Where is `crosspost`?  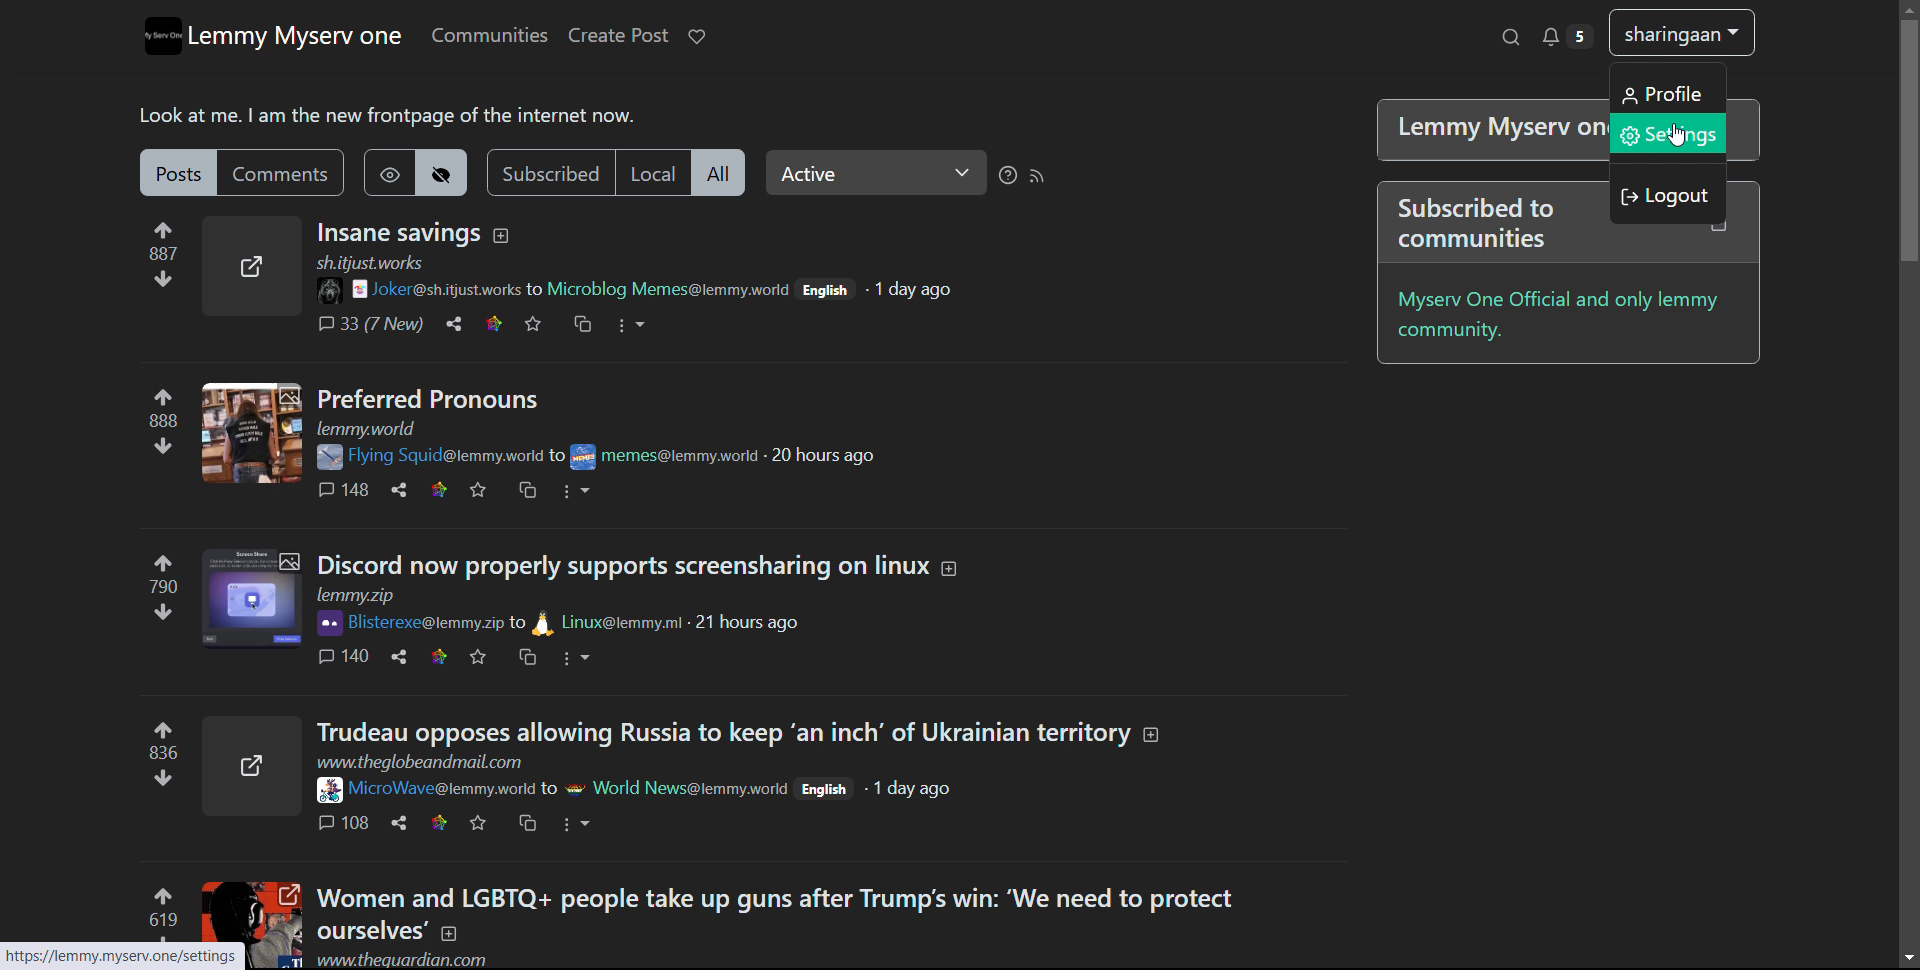 crosspost is located at coordinates (526, 490).